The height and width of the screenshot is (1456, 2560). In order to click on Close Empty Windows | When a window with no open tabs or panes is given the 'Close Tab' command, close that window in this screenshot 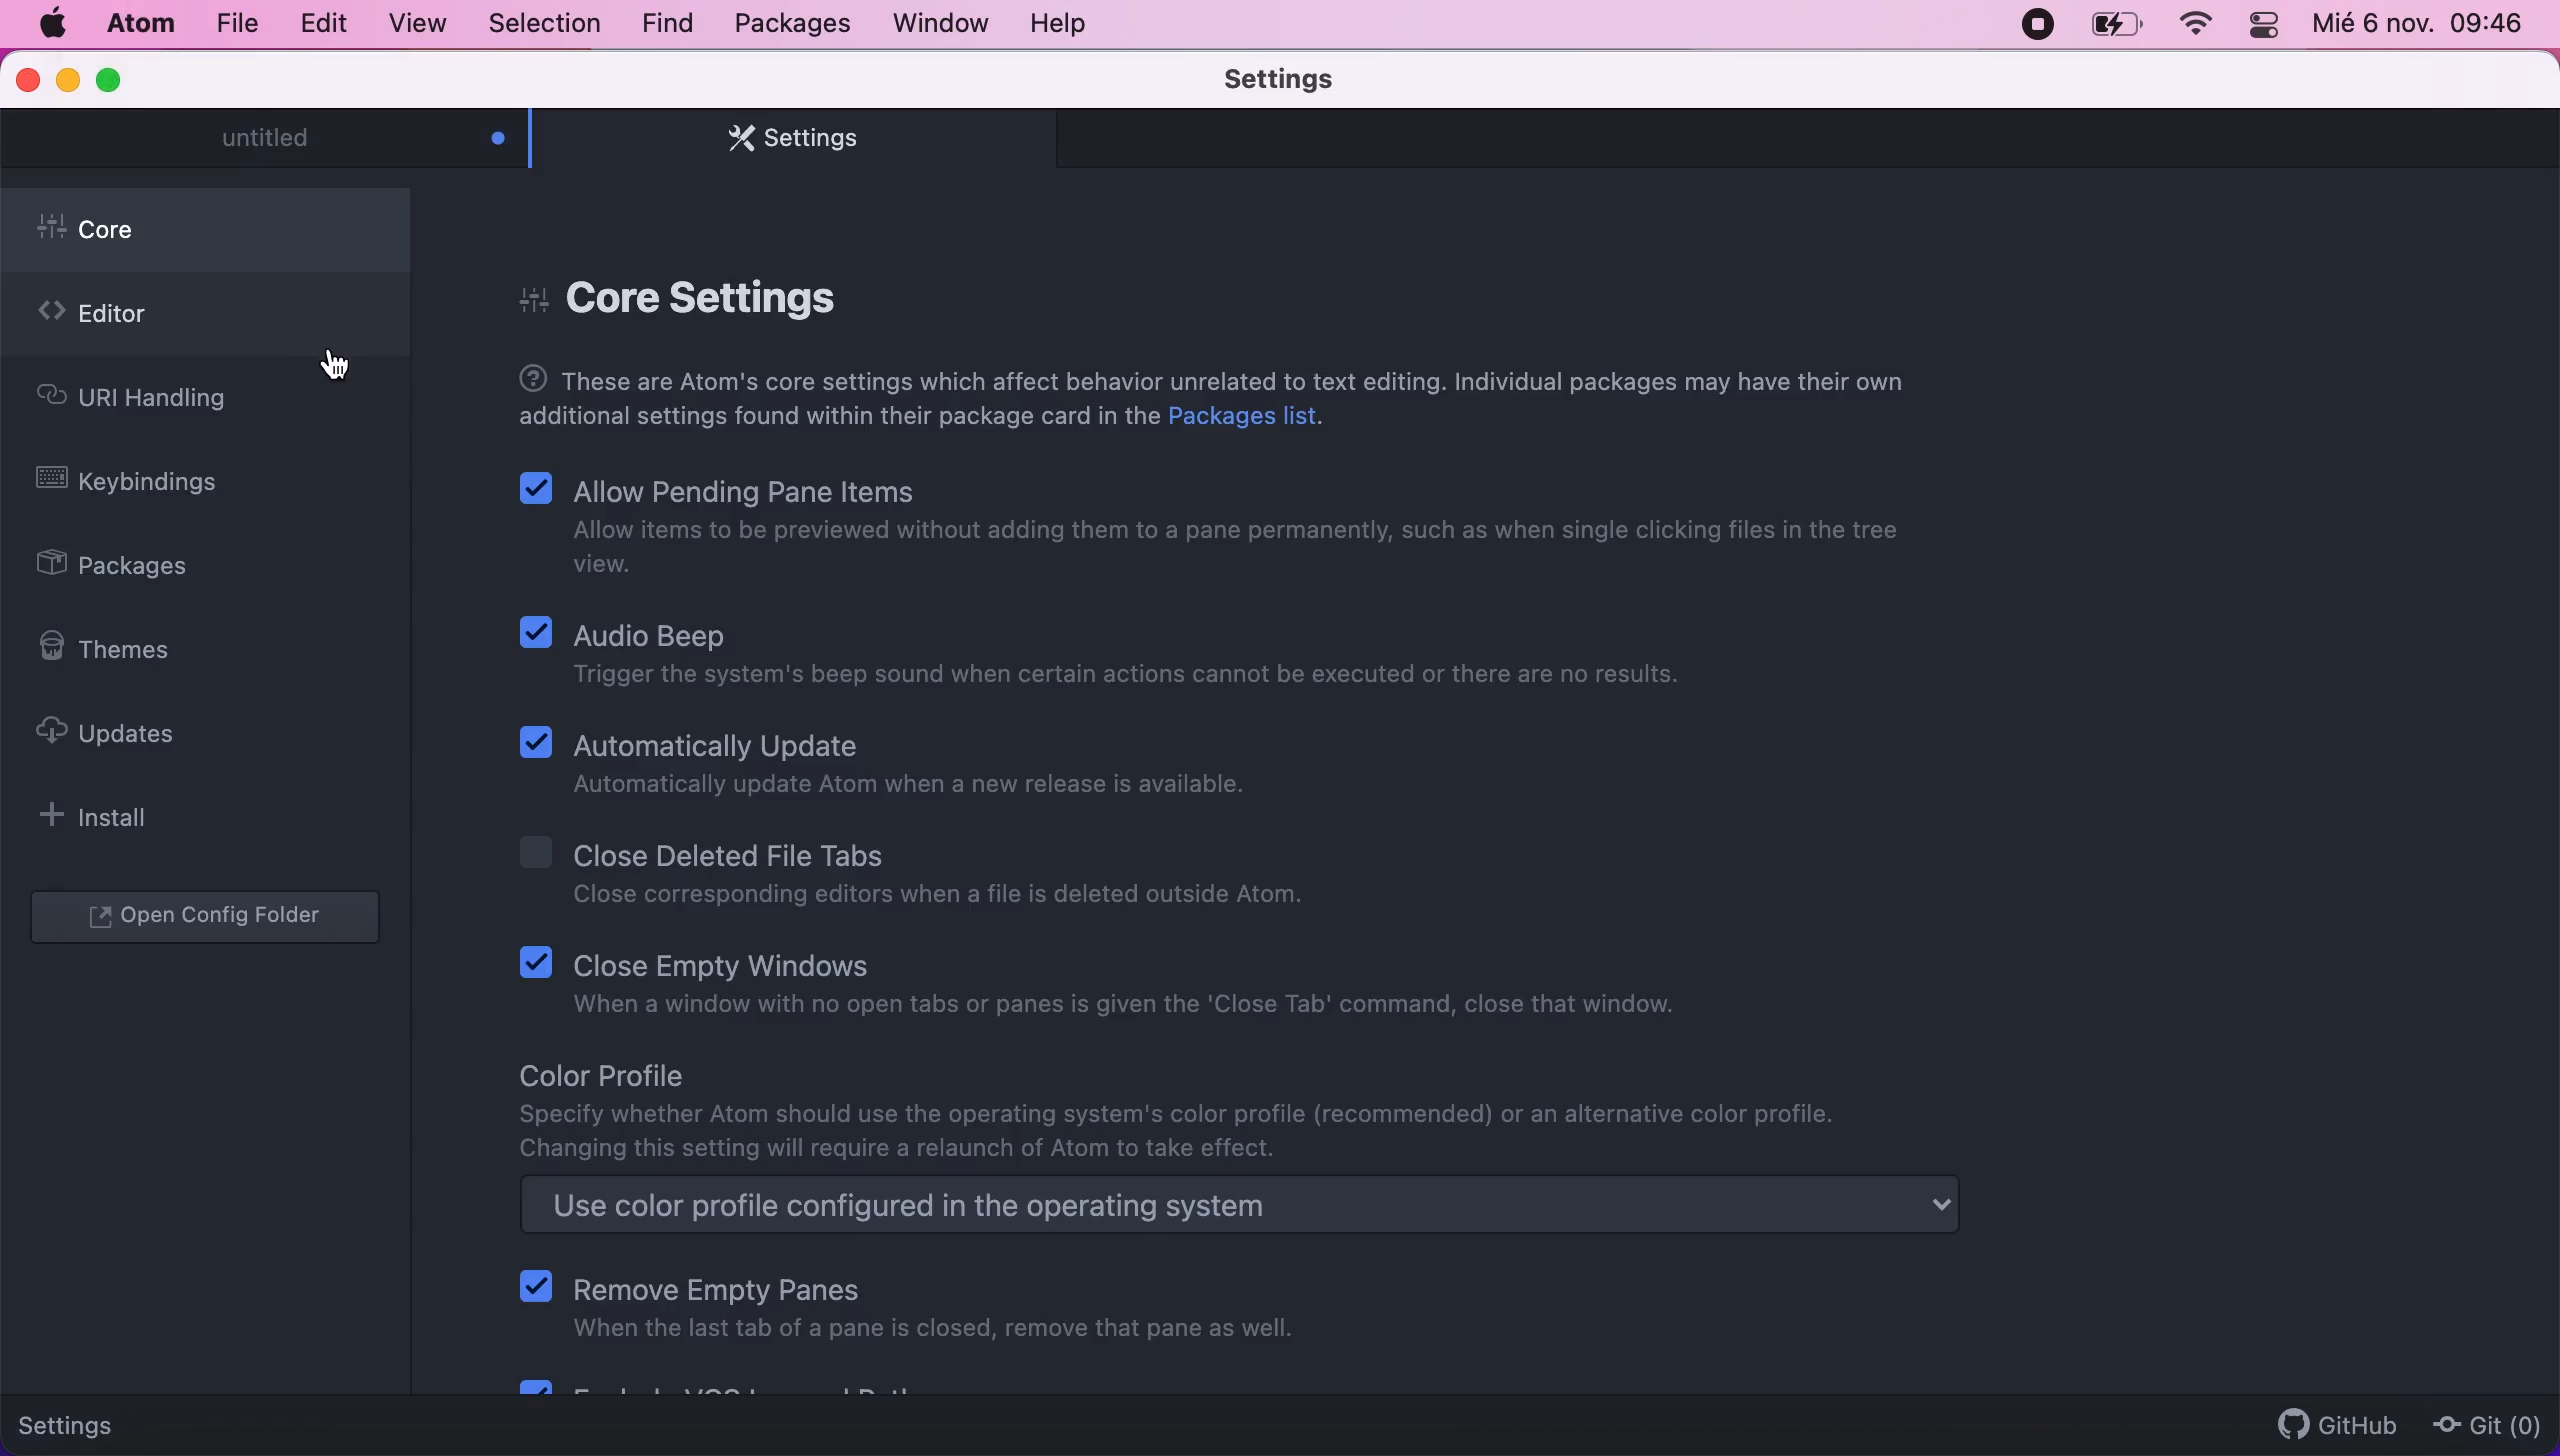, I will do `click(1113, 986)`.